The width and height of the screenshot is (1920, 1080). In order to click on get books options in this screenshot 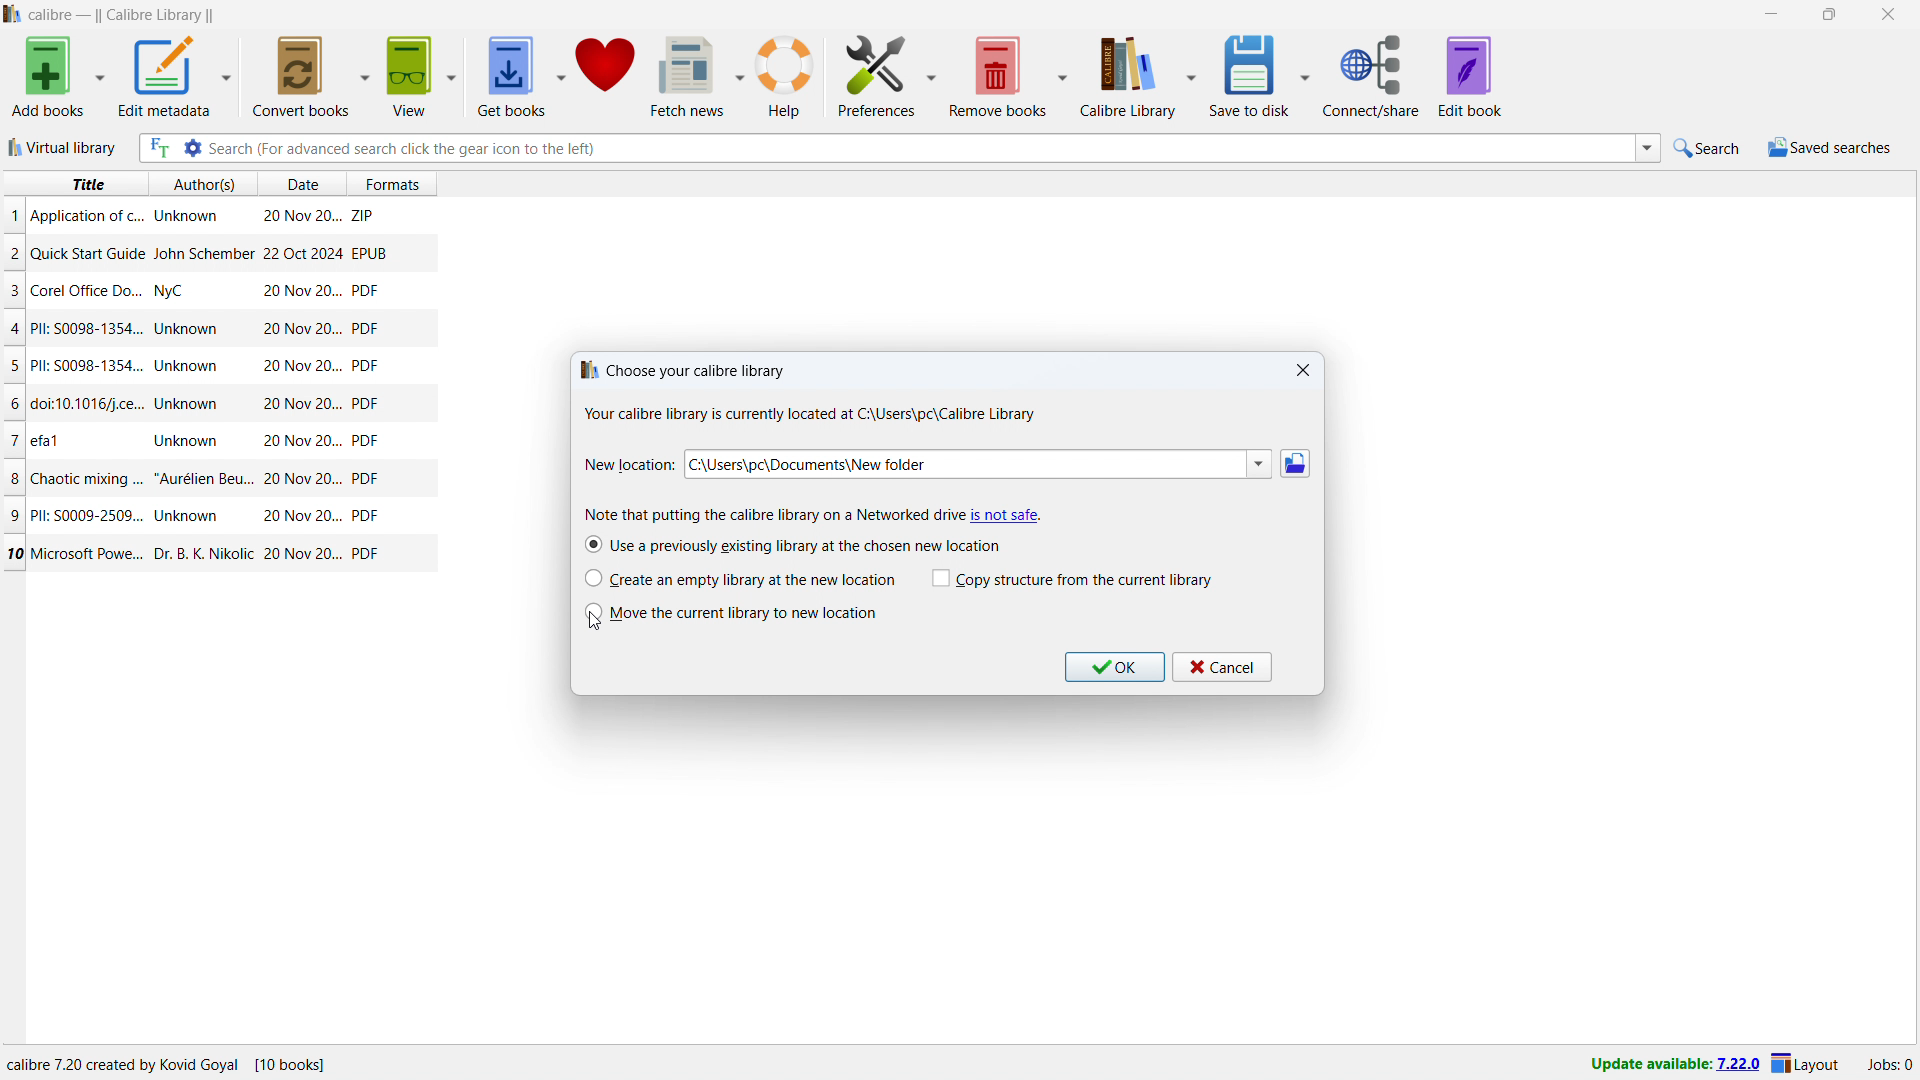, I will do `click(561, 76)`.